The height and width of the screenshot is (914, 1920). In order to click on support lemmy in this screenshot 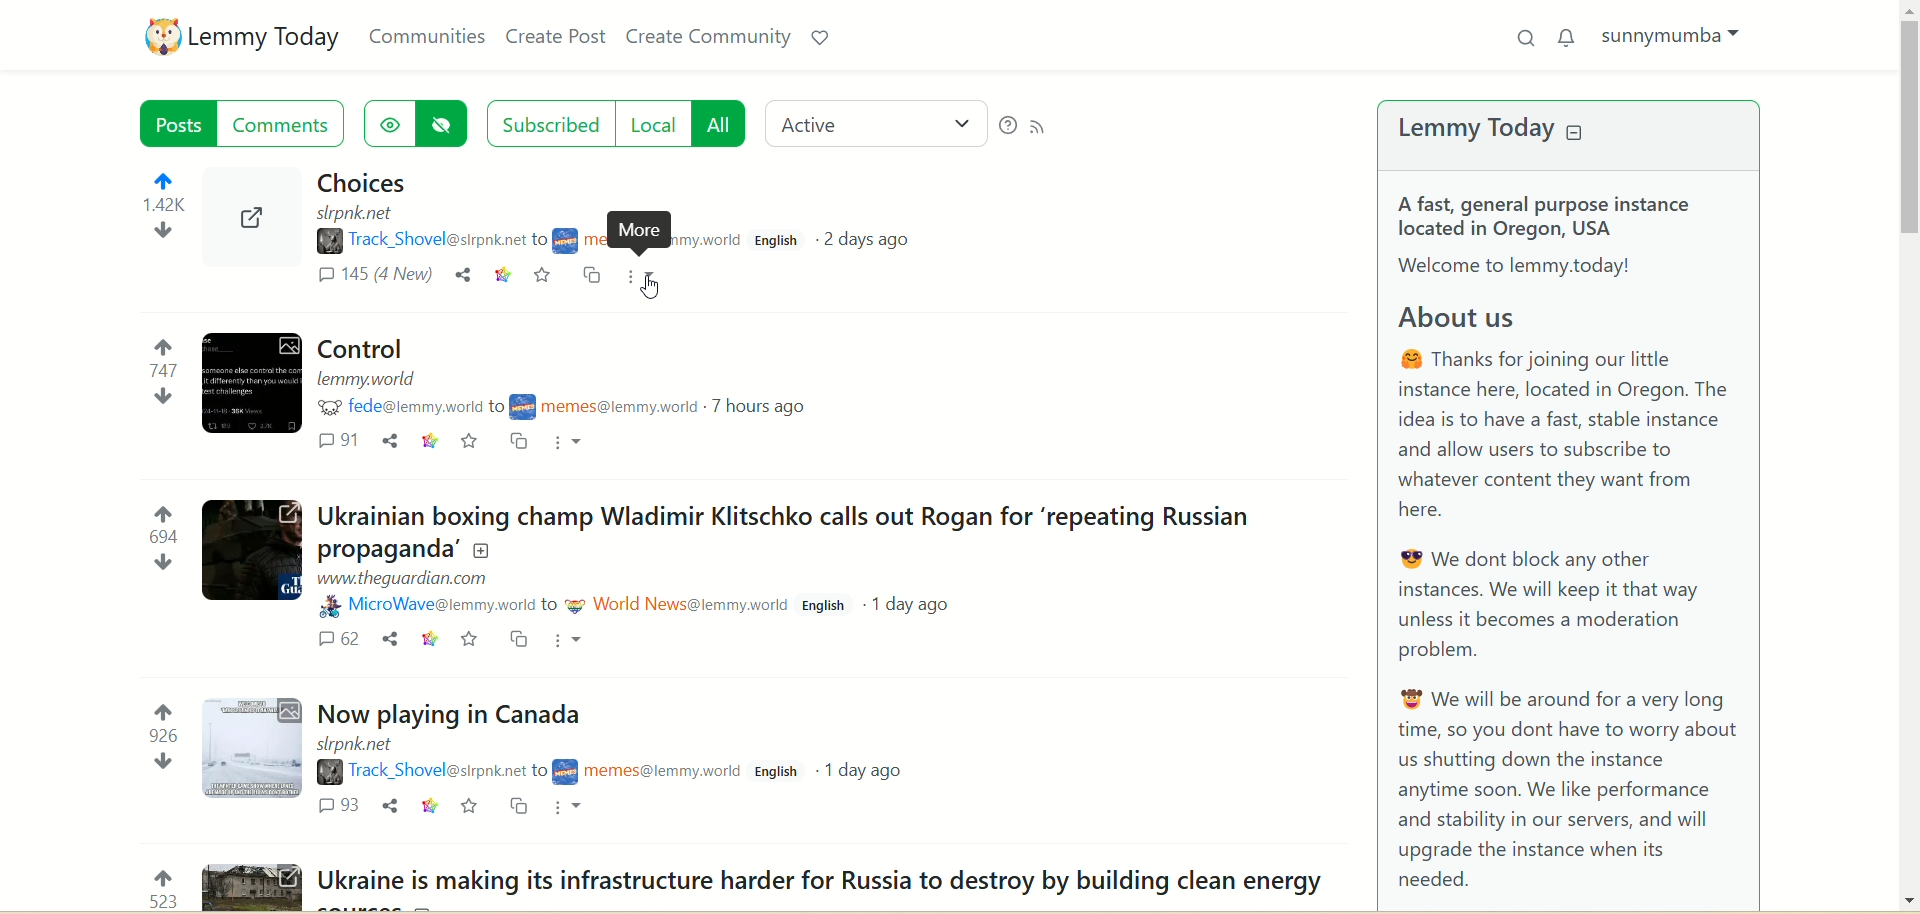, I will do `click(821, 35)`.